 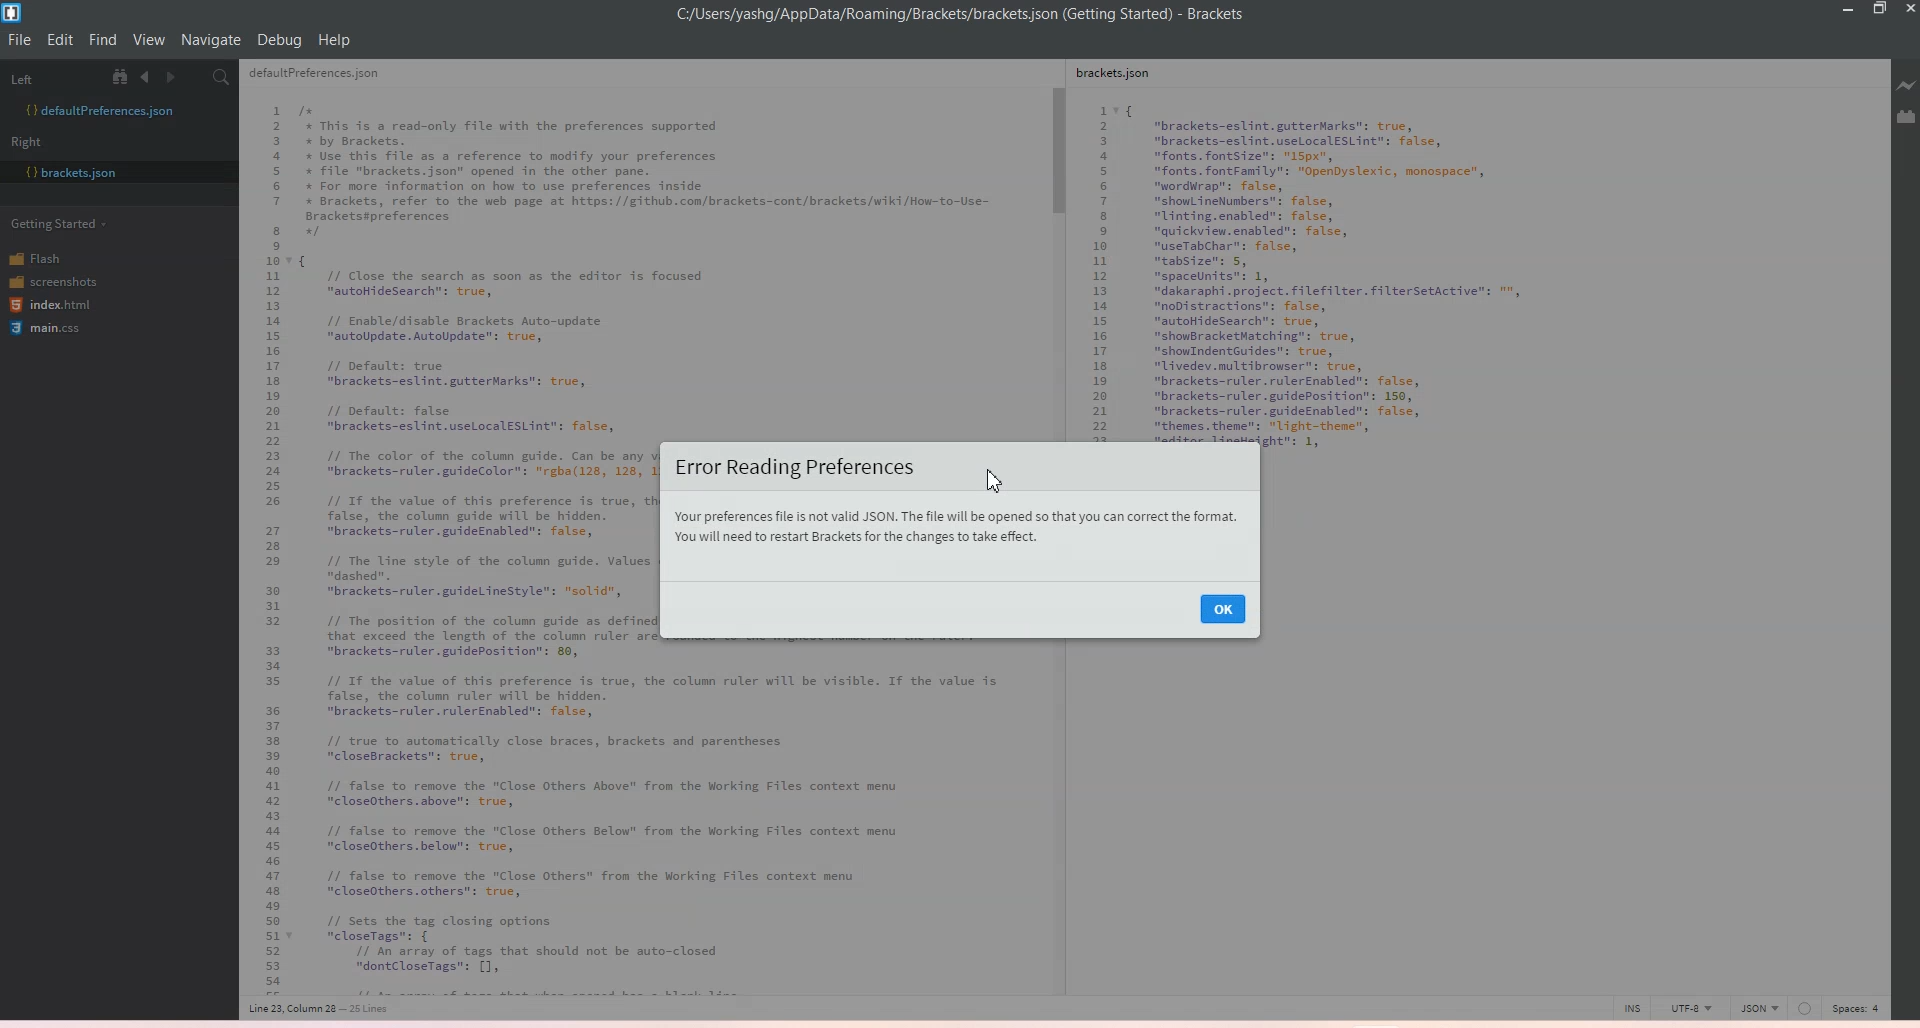 I want to click on main.css, so click(x=49, y=331).